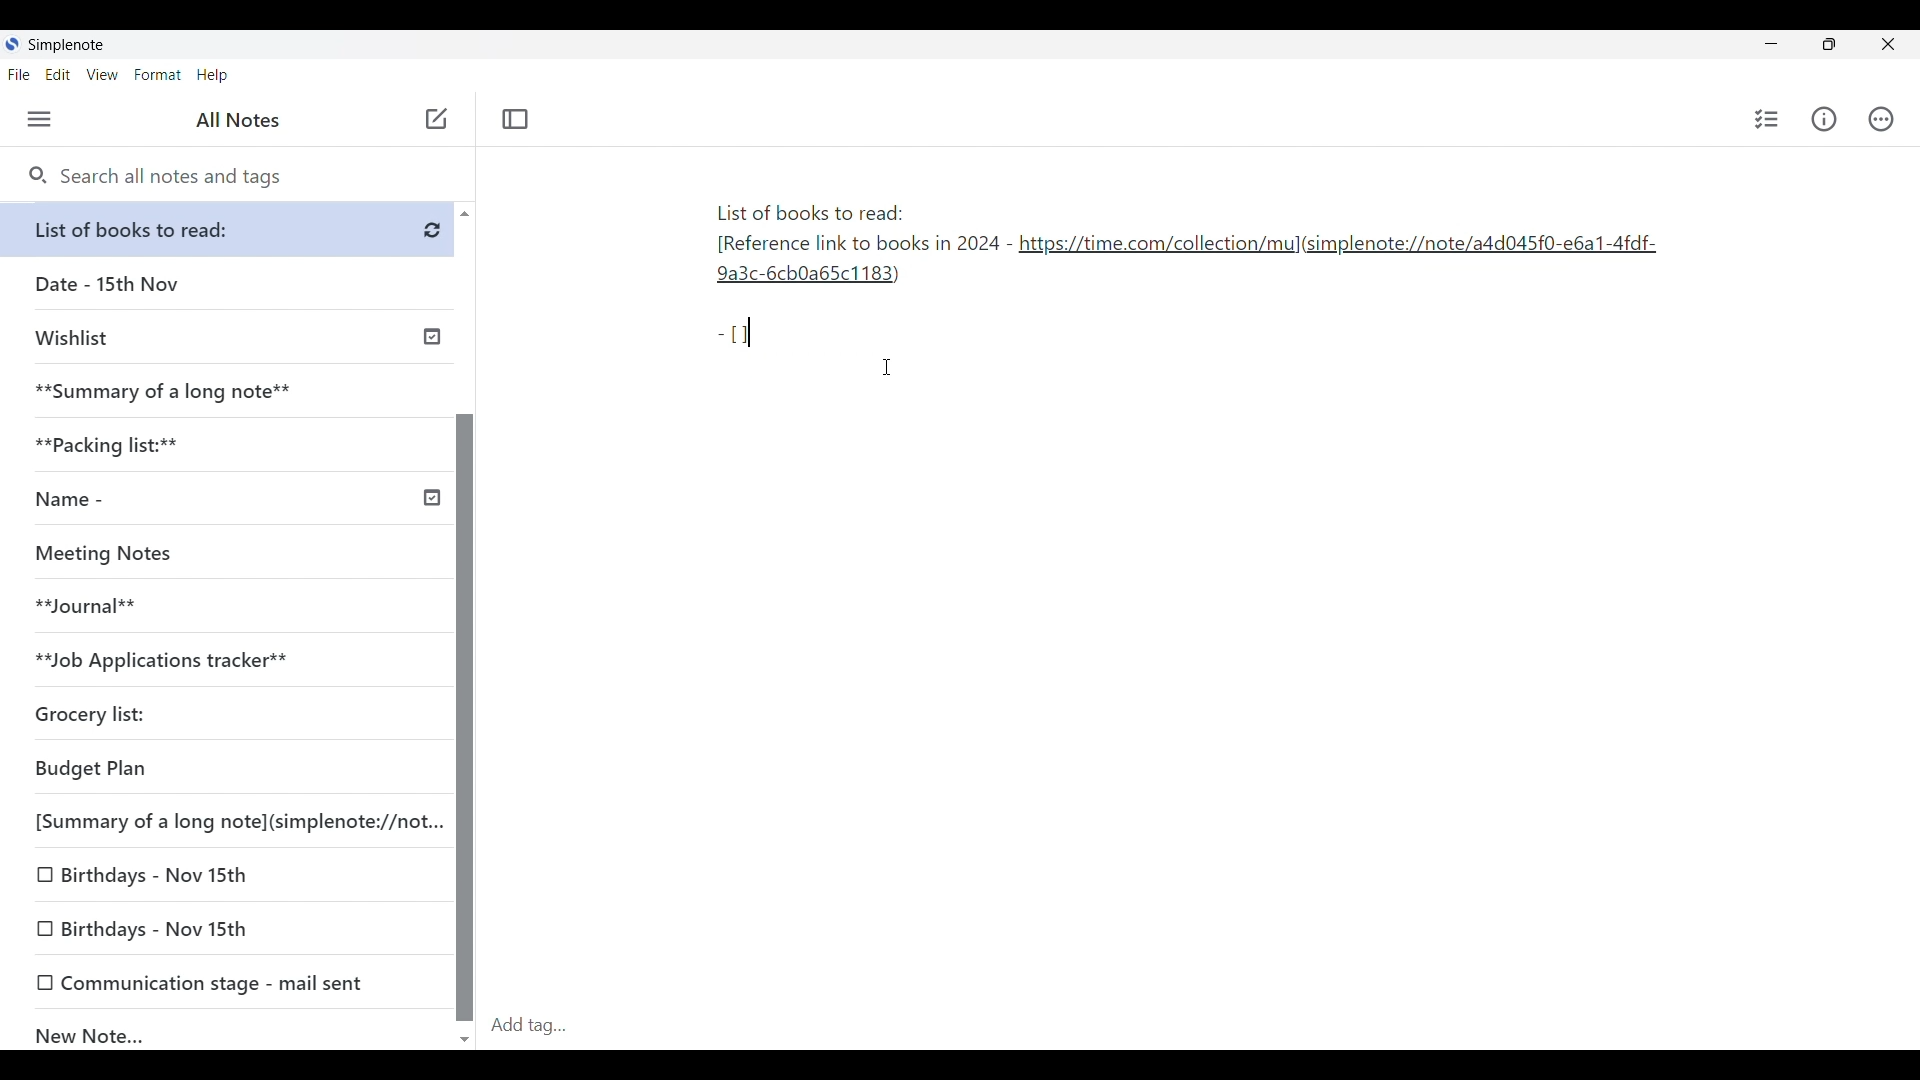  I want to click on Help , so click(213, 76).